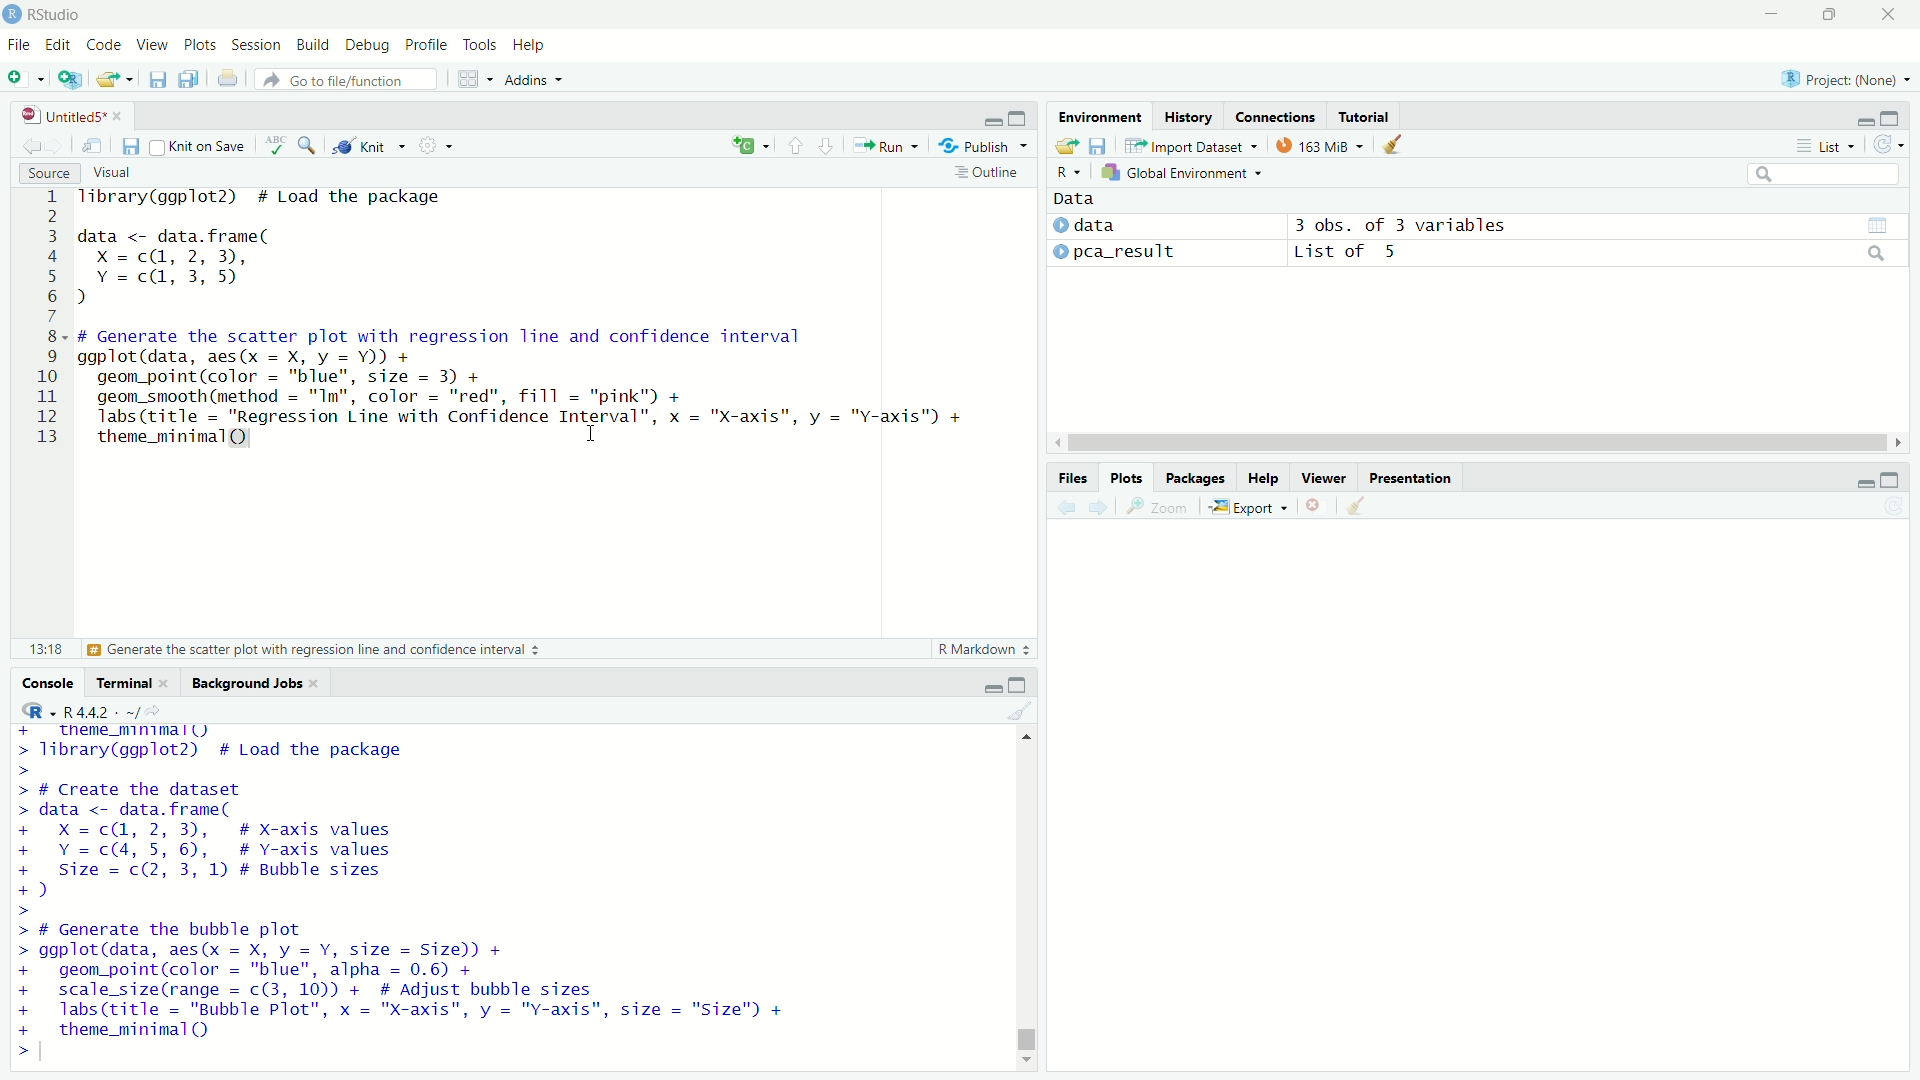 This screenshot has height=1080, width=1920. Describe the element at coordinates (68, 79) in the screenshot. I see `Create a project` at that location.